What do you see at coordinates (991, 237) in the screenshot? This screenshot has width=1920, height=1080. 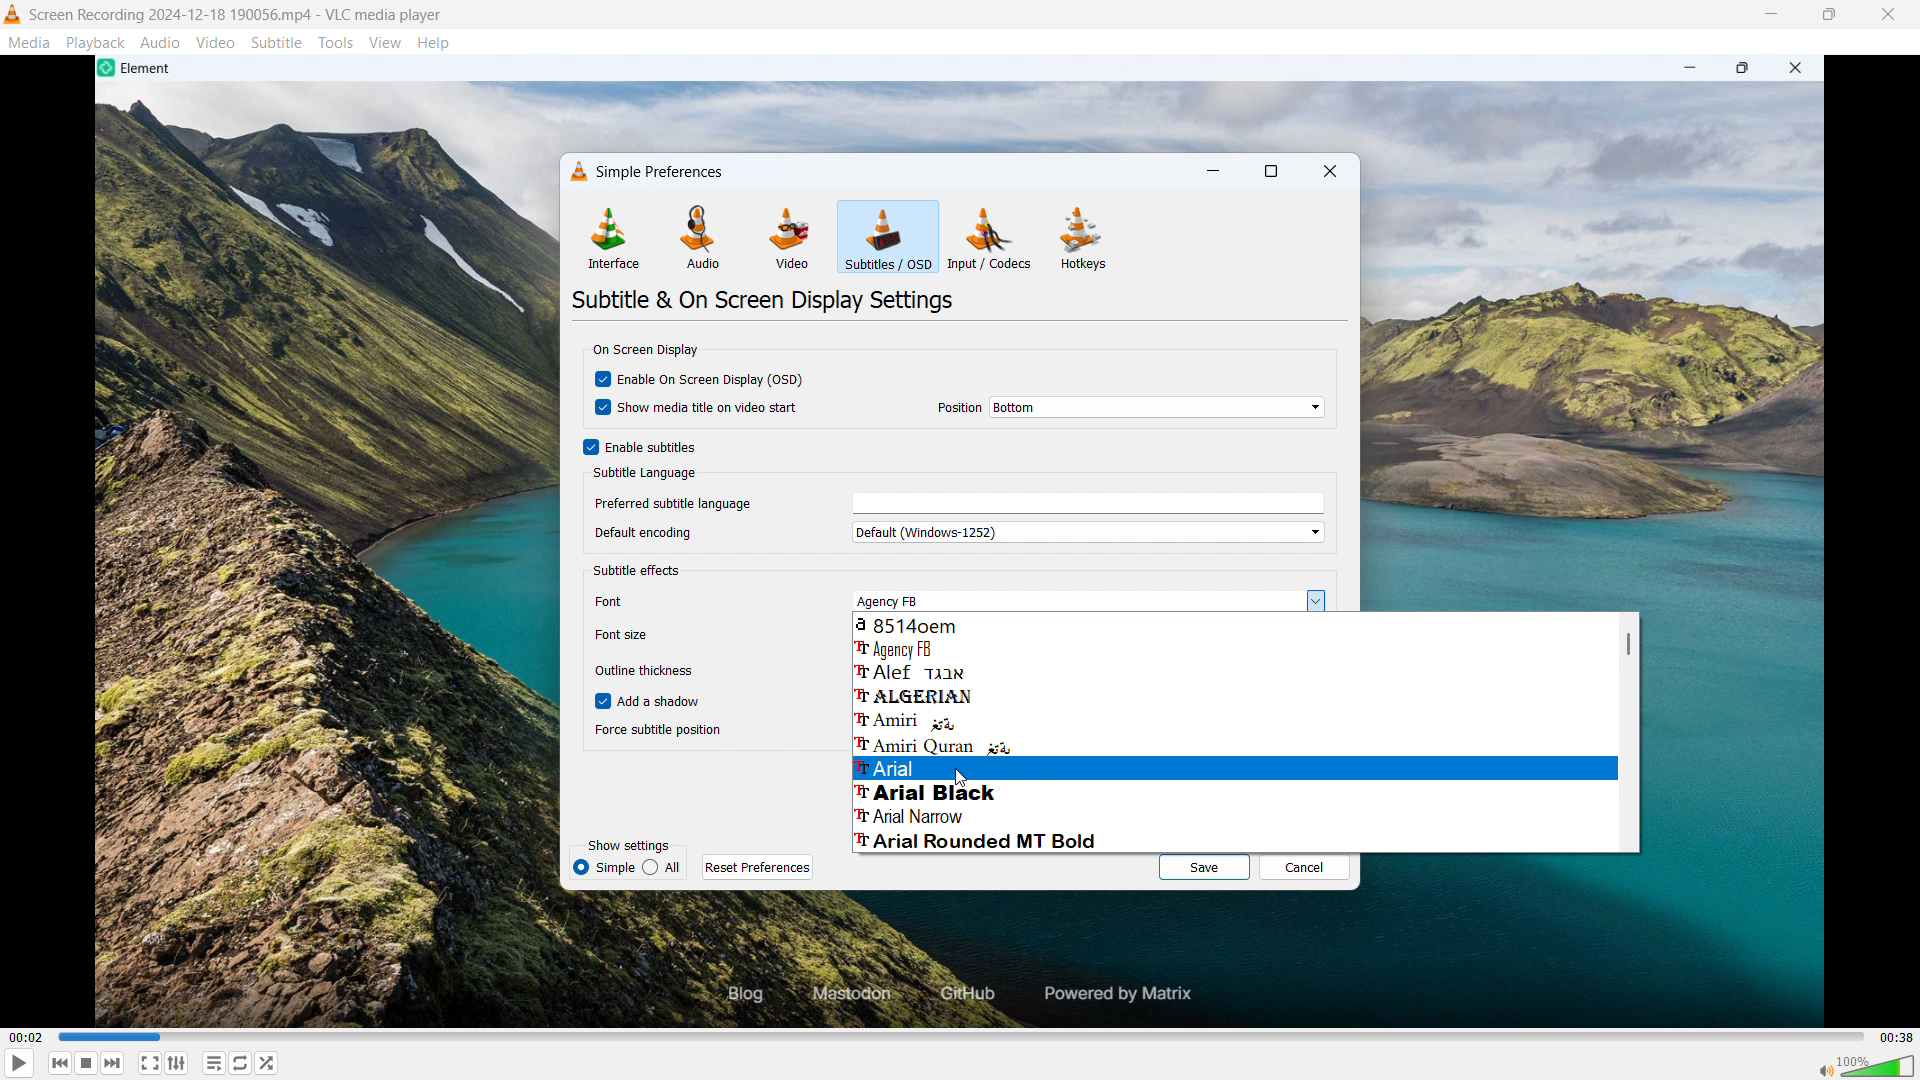 I see `inputs/codecs` at bounding box center [991, 237].